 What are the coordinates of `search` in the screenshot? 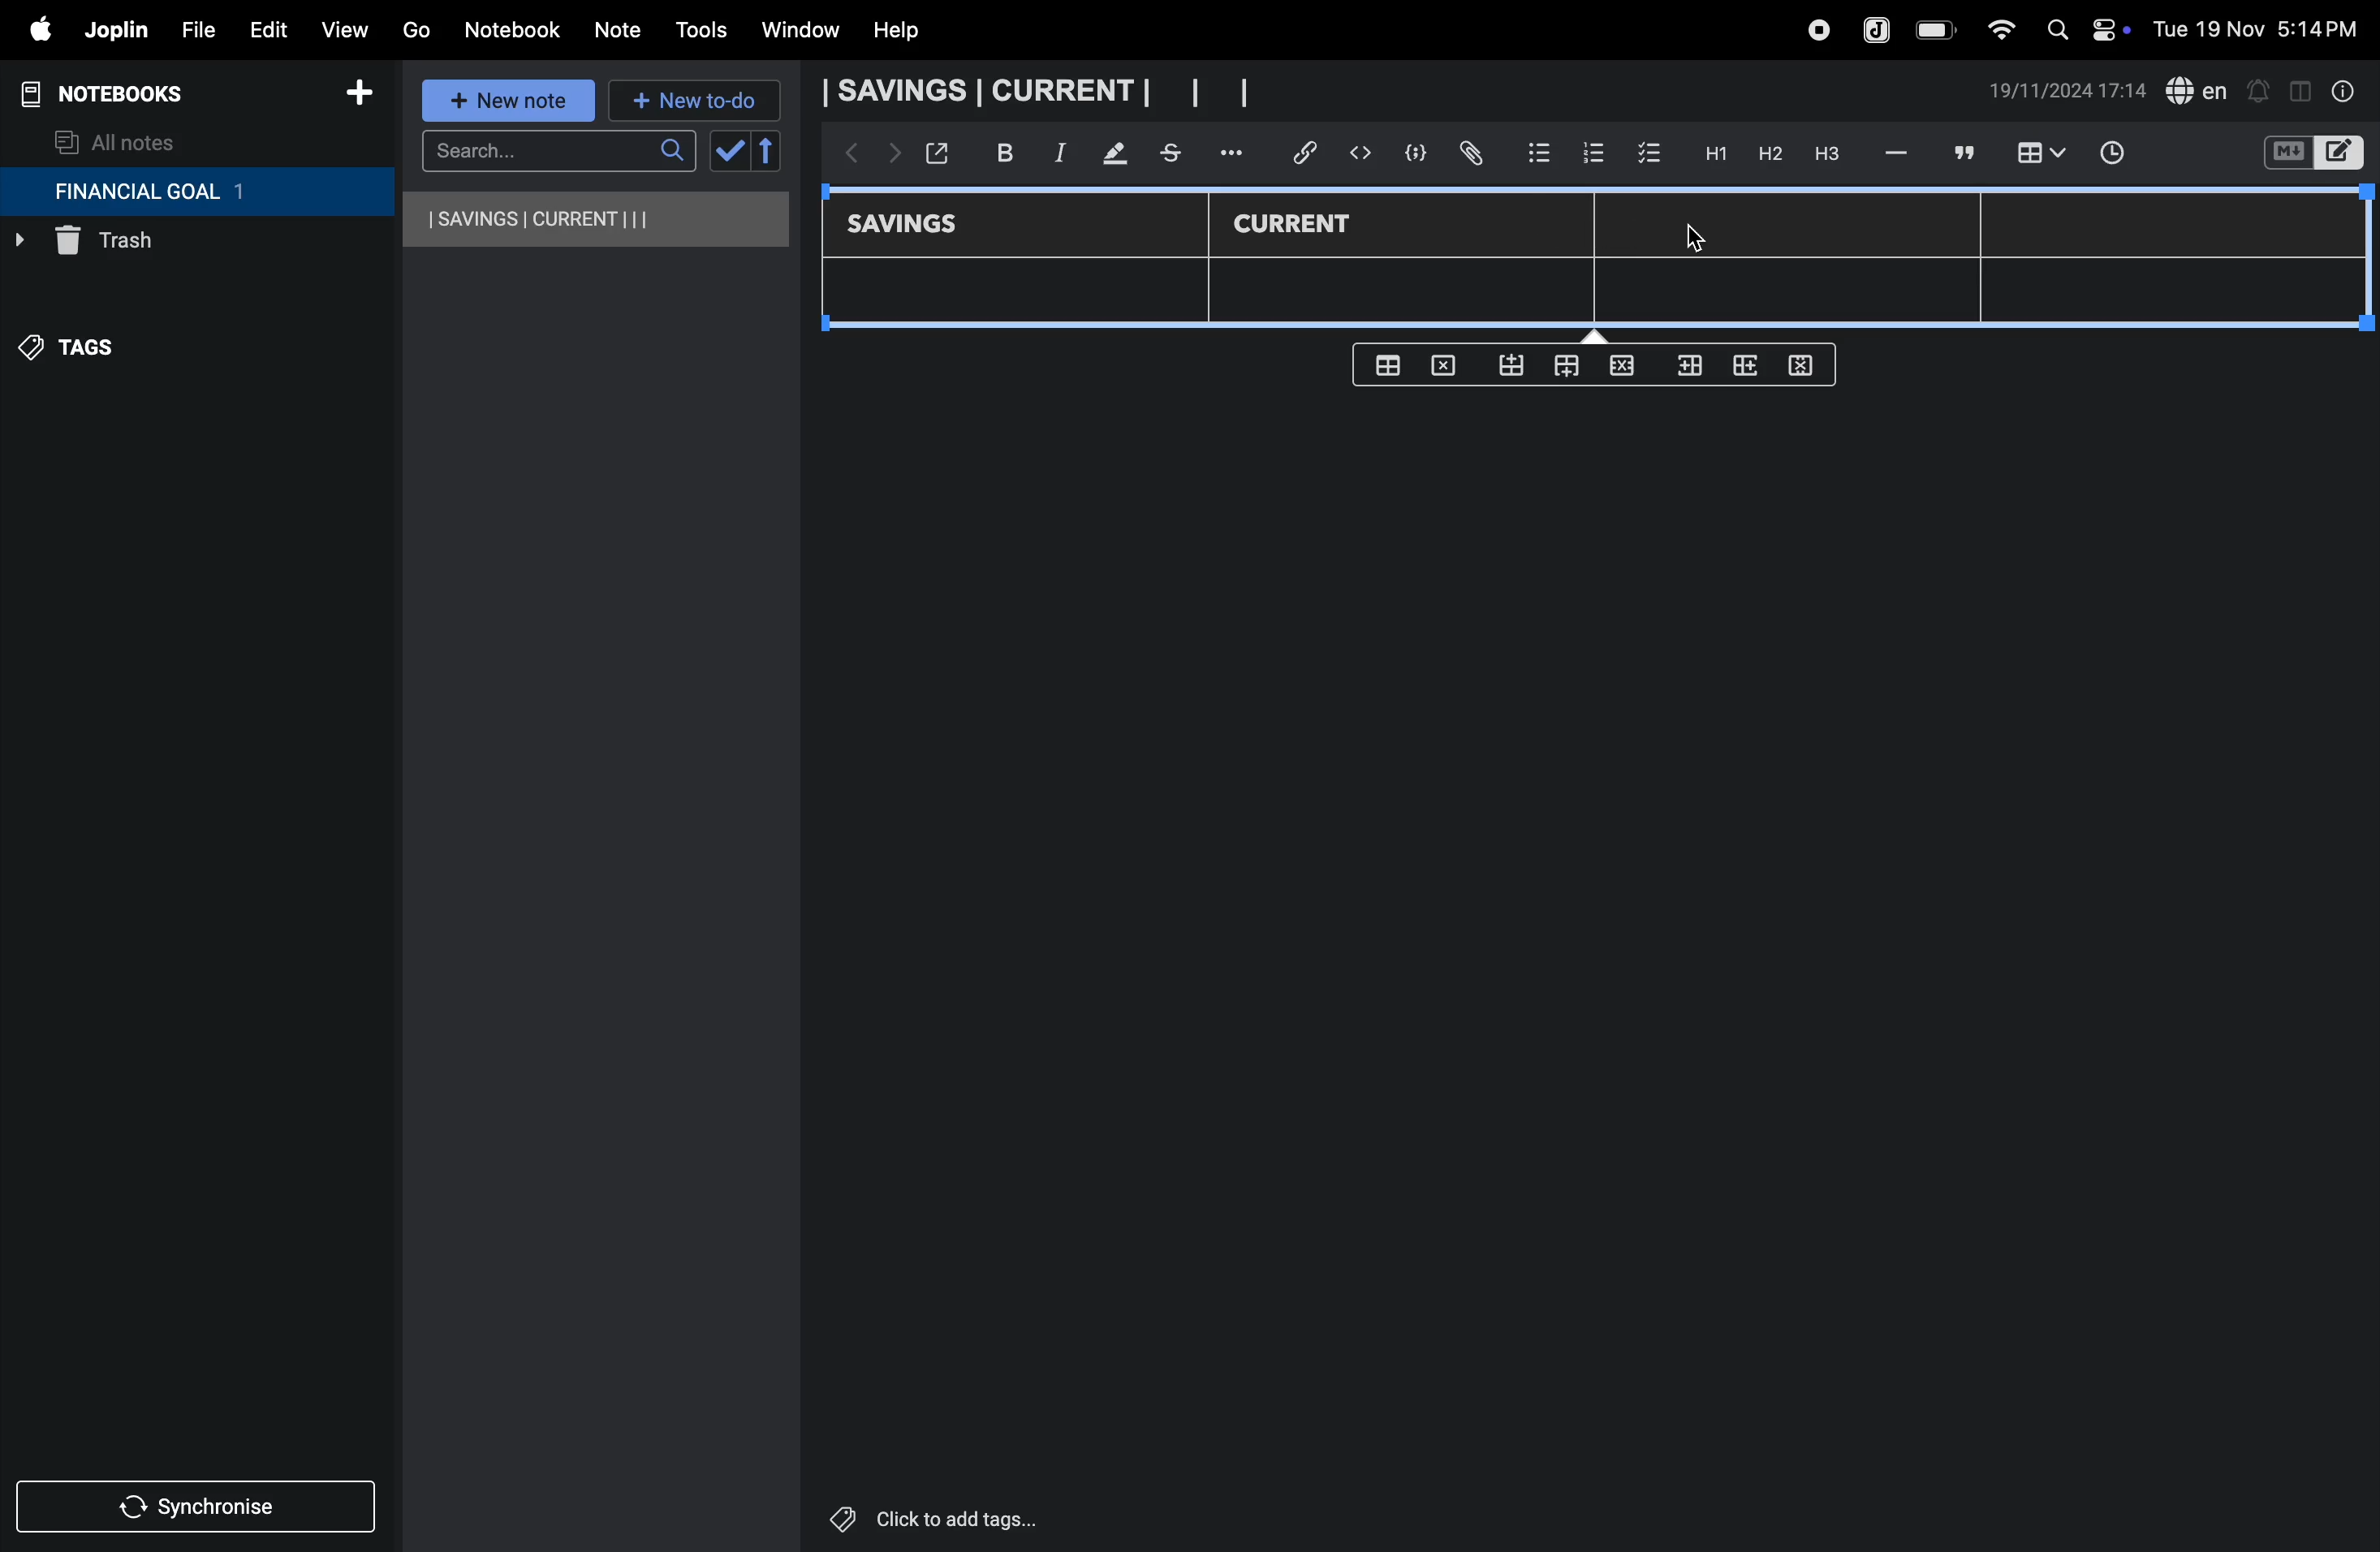 It's located at (558, 151).